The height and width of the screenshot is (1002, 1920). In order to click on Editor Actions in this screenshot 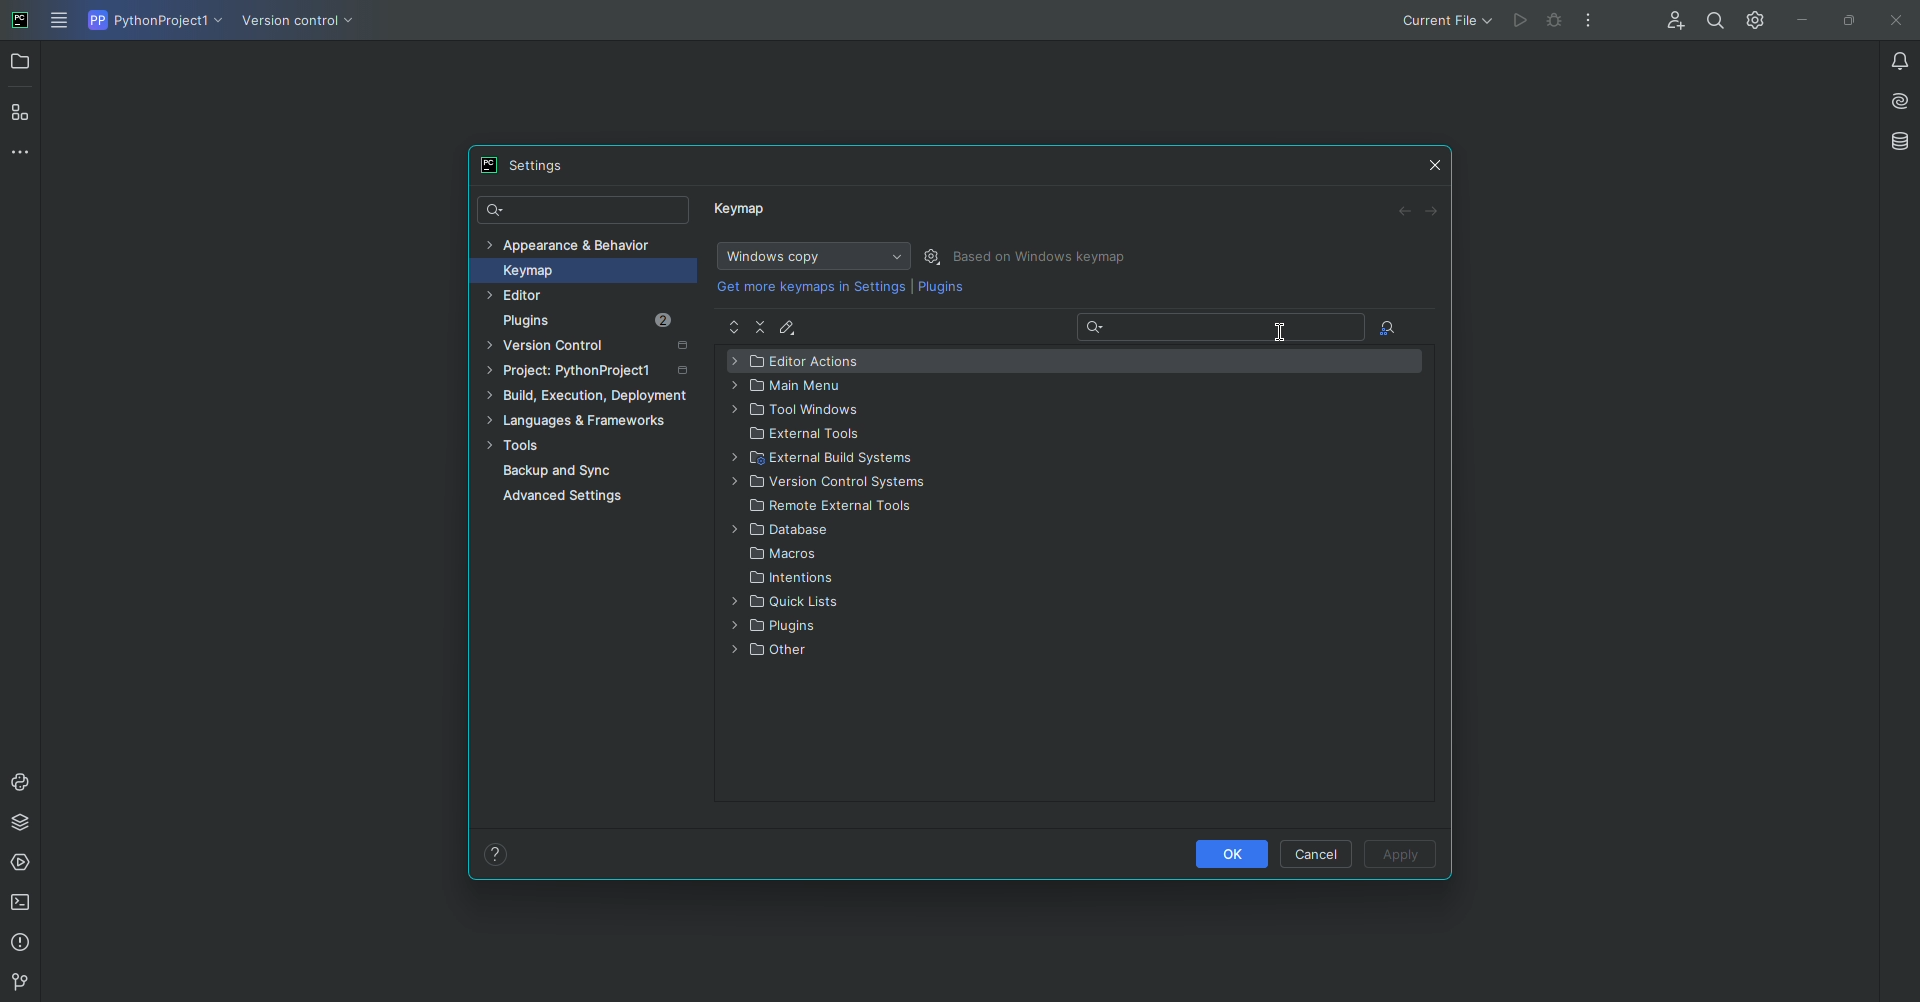, I will do `click(802, 362)`.